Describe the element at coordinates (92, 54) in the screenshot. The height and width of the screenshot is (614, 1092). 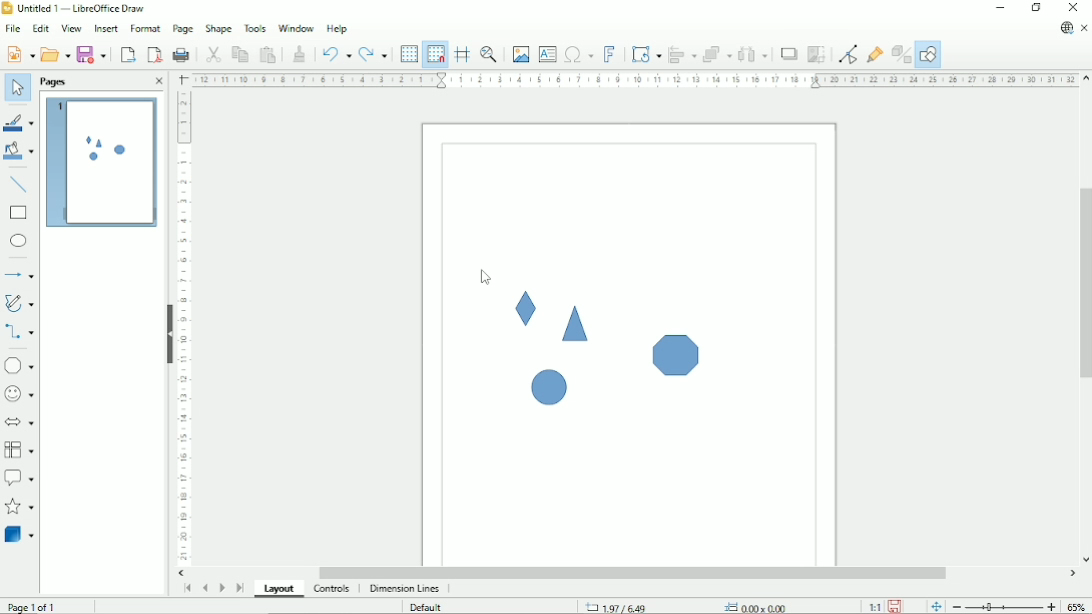
I see `Save` at that location.